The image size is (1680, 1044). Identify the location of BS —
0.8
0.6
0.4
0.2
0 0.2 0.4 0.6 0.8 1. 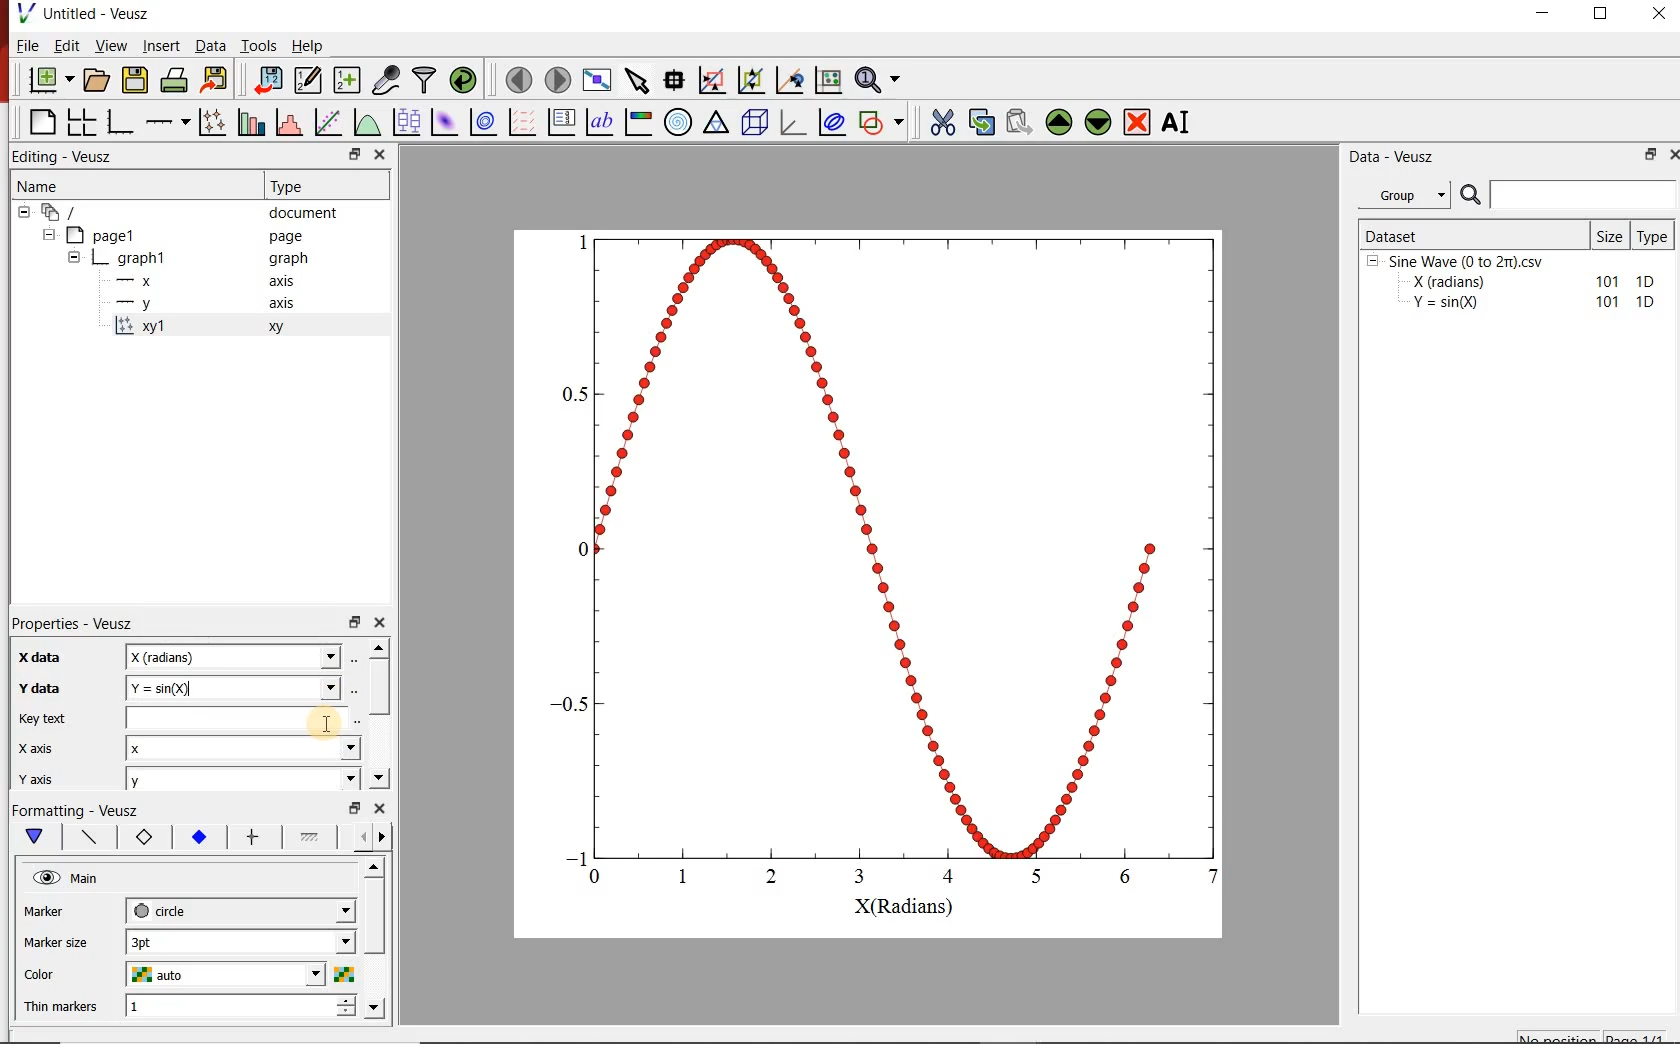
(893, 573).